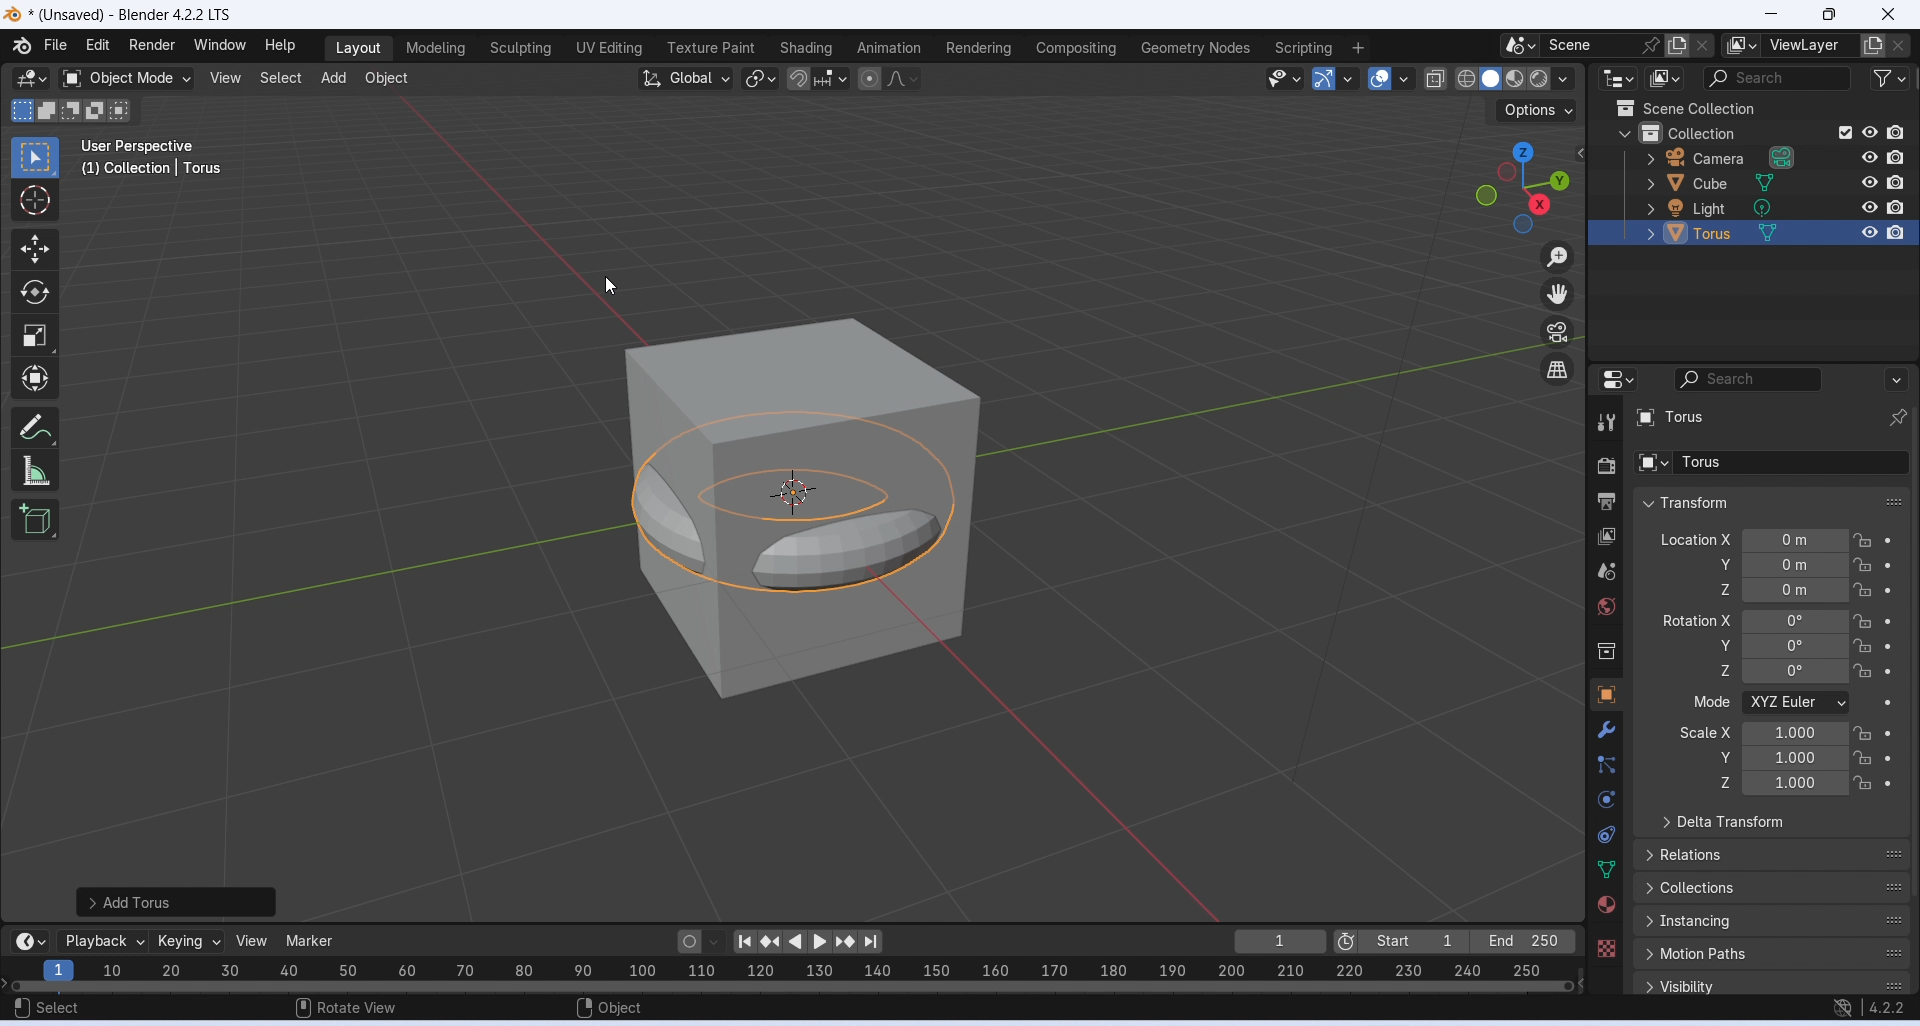 Image resolution: width=1920 pixels, height=1026 pixels. What do you see at coordinates (1617, 379) in the screenshot?
I see `Editor type` at bounding box center [1617, 379].